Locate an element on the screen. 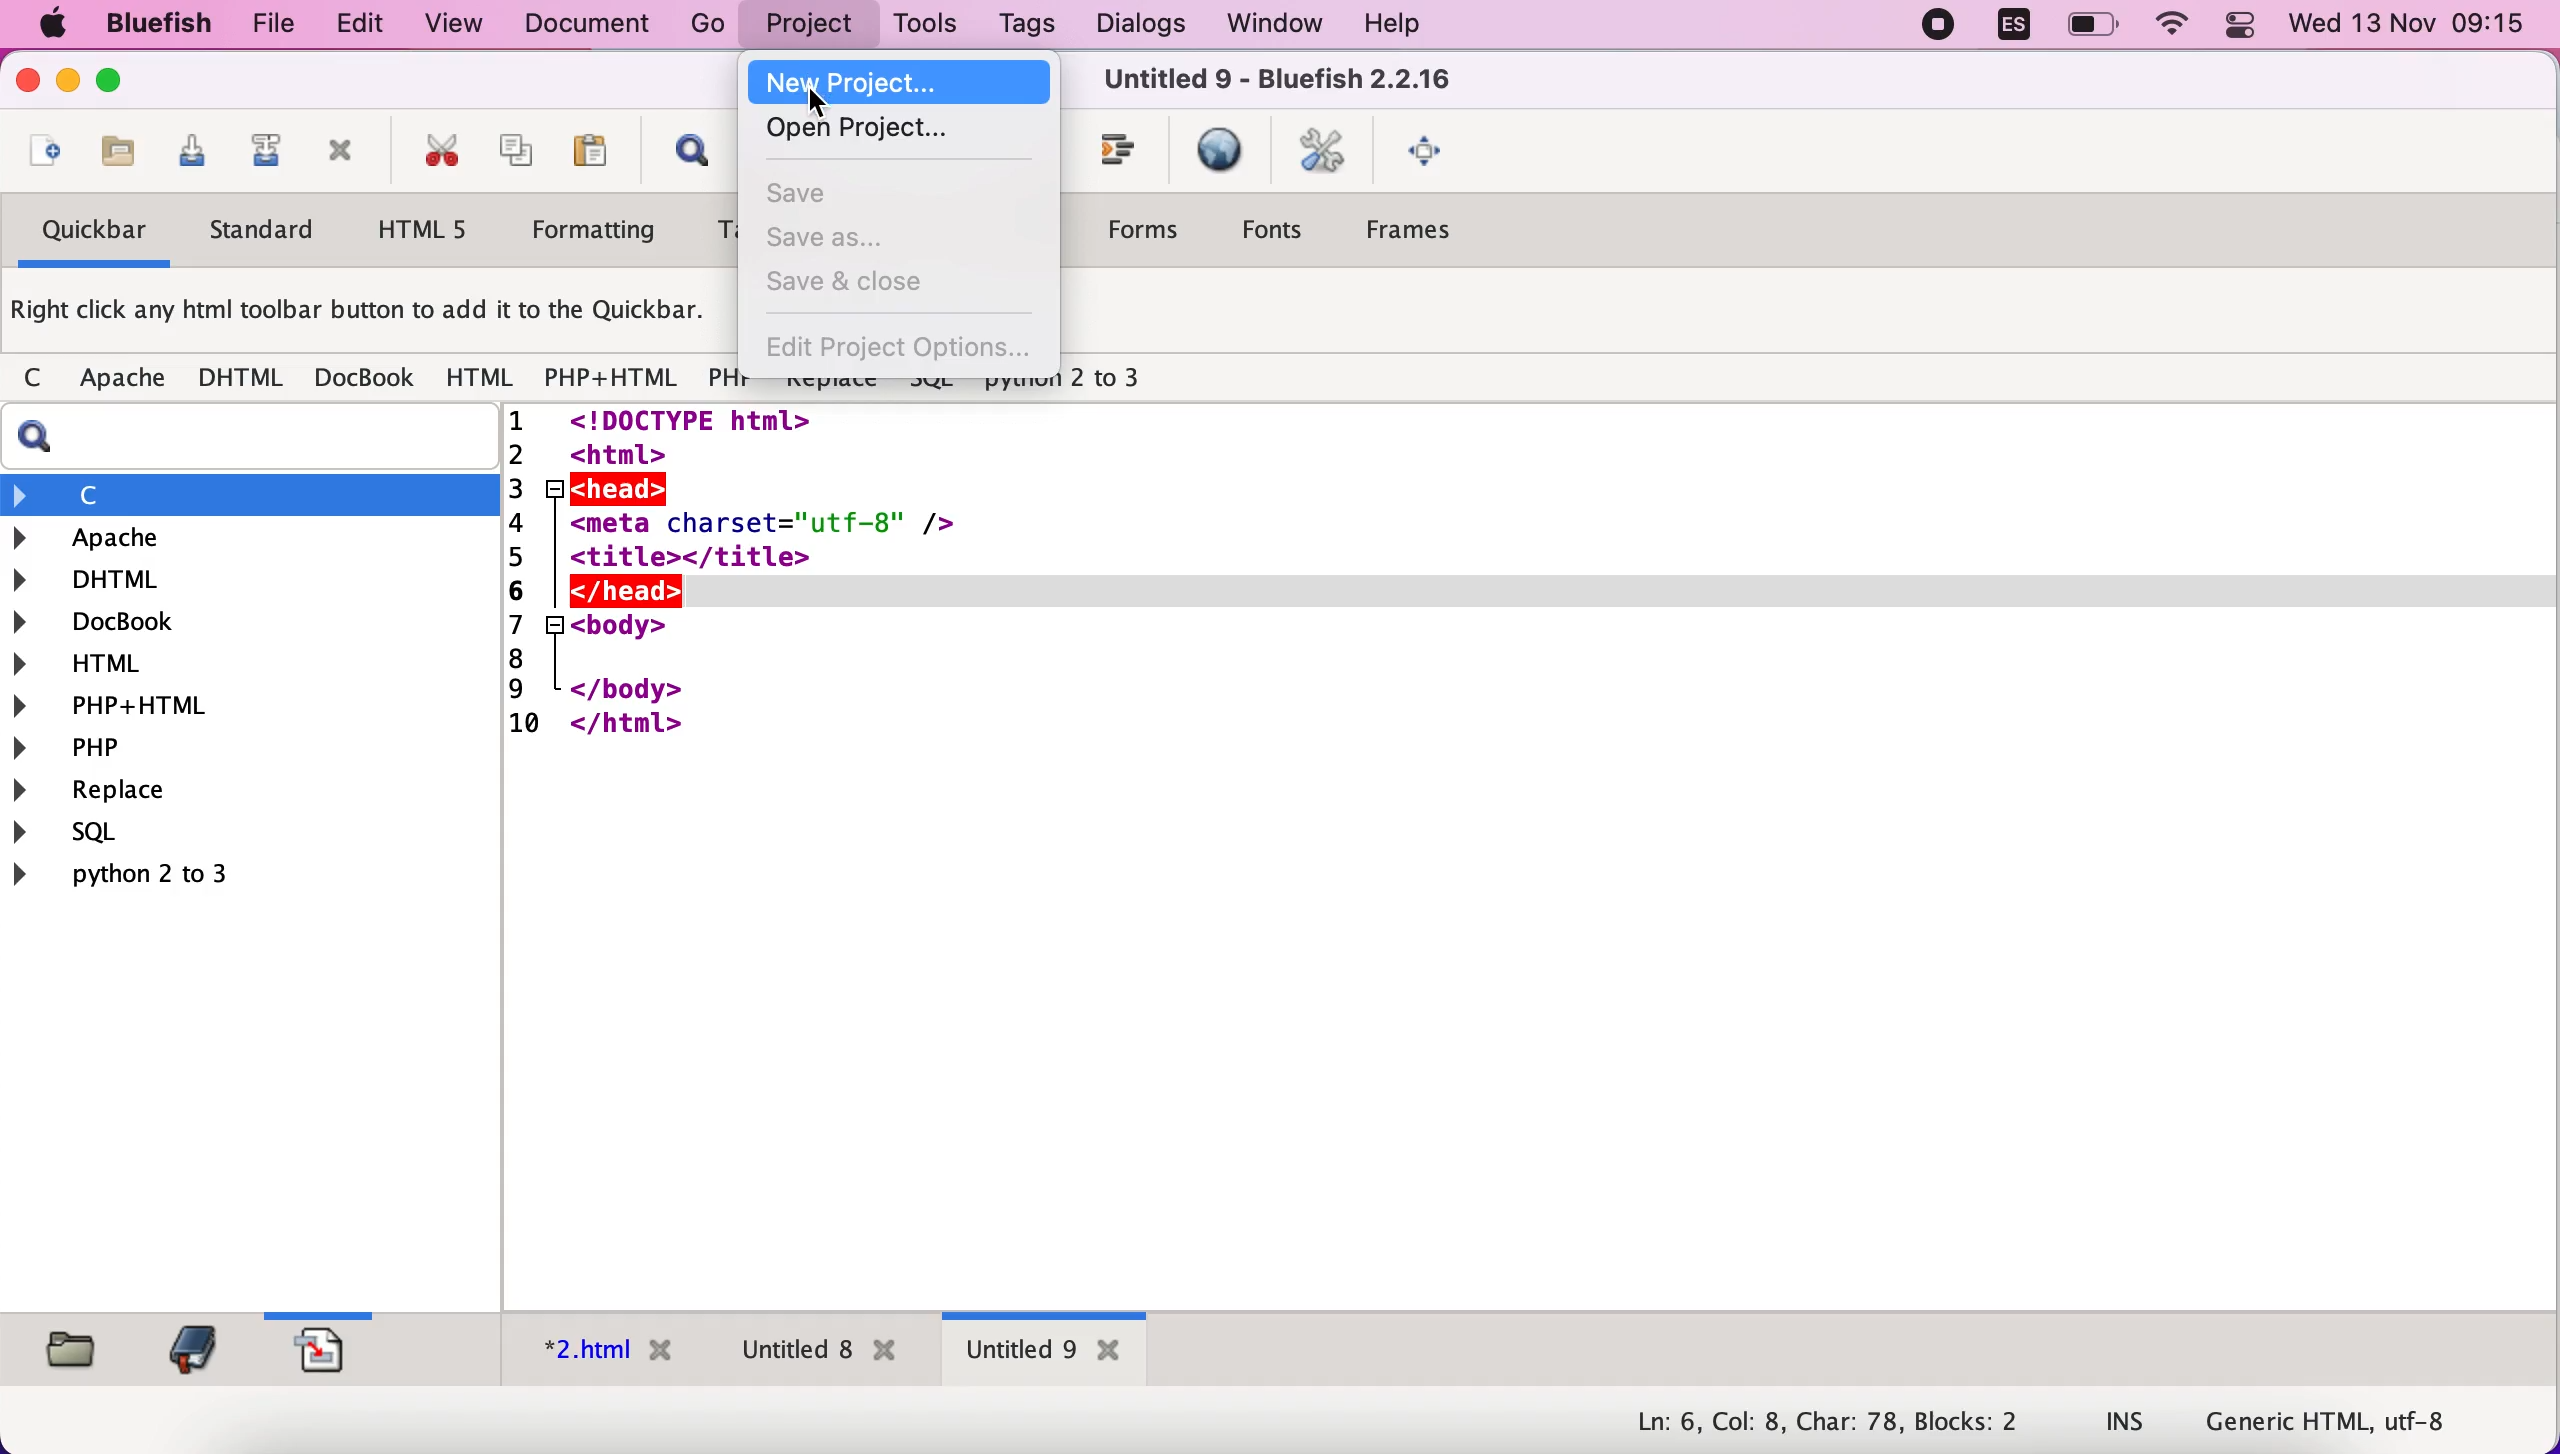 This screenshot has height=1454, width=2560. right click any html toolbar button to add it to the quickbar is located at coordinates (371, 316).